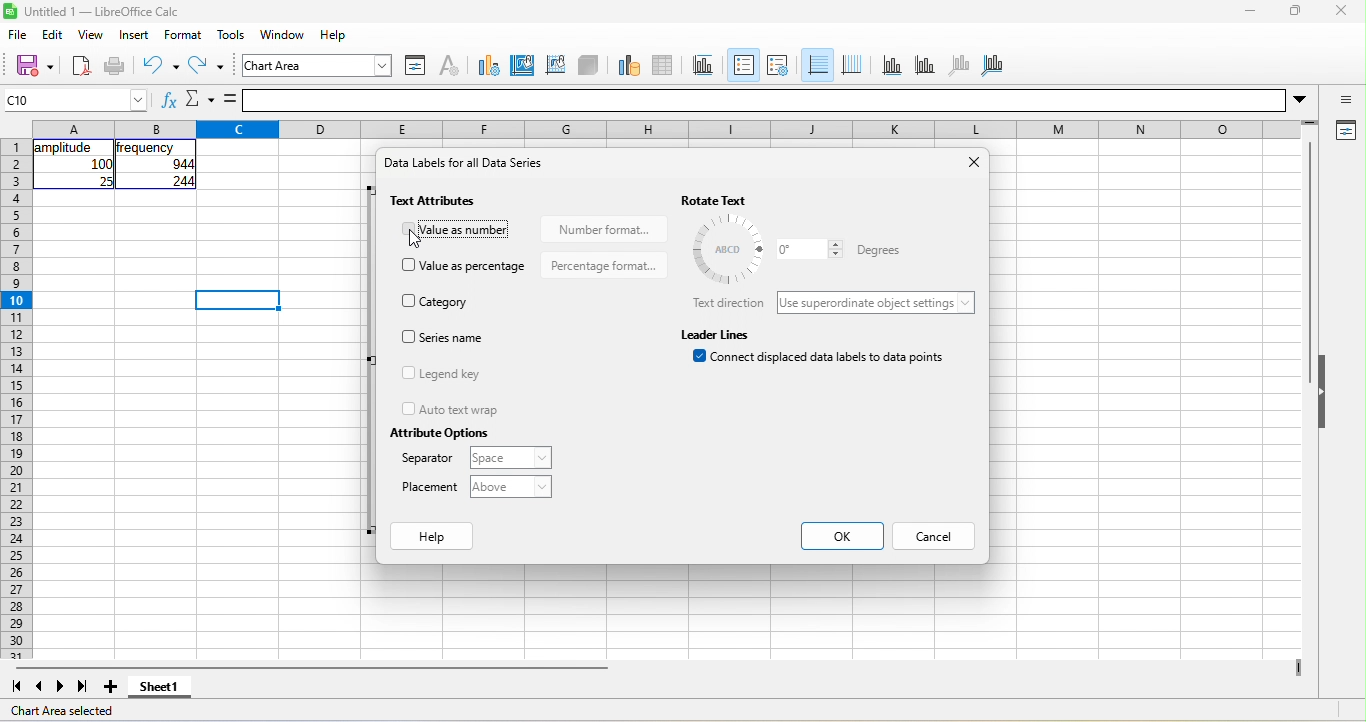  Describe the element at coordinates (729, 249) in the screenshot. I see `degrees` at that location.